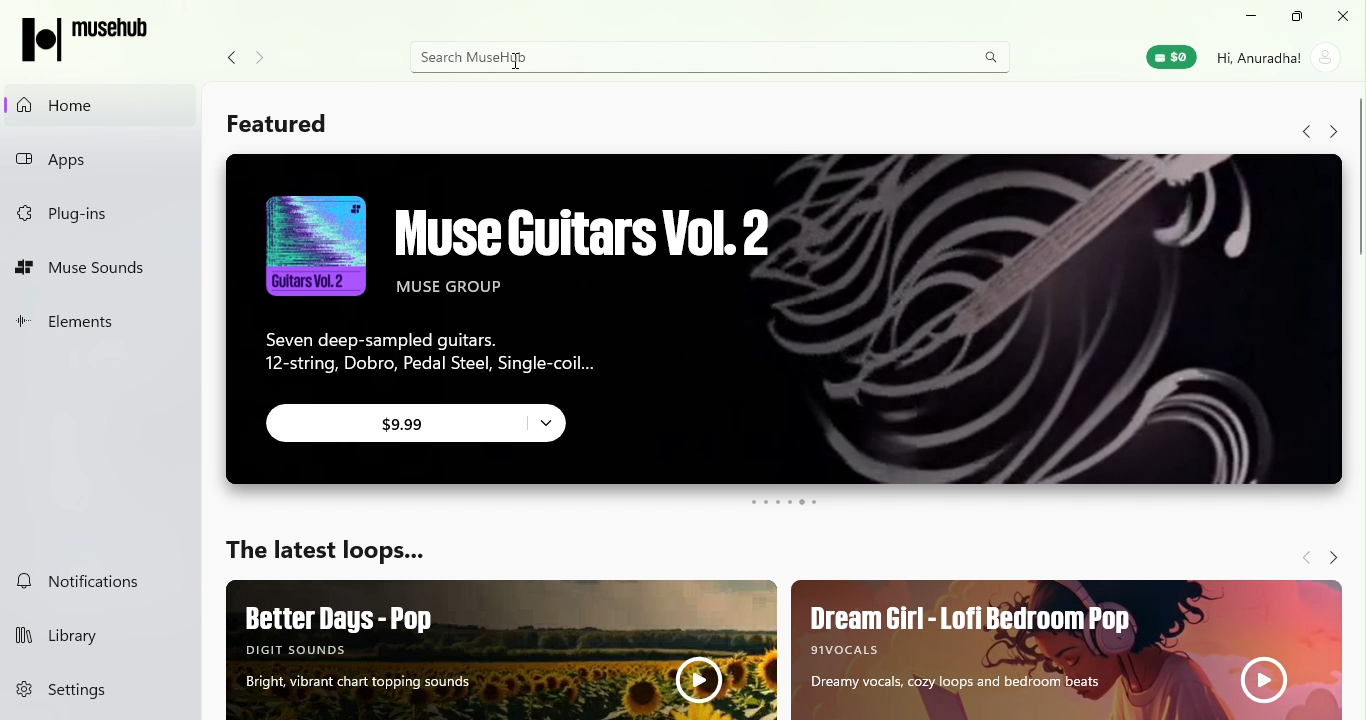 This screenshot has height=720, width=1366. Describe the element at coordinates (267, 59) in the screenshot. I see `Navigate forward` at that location.